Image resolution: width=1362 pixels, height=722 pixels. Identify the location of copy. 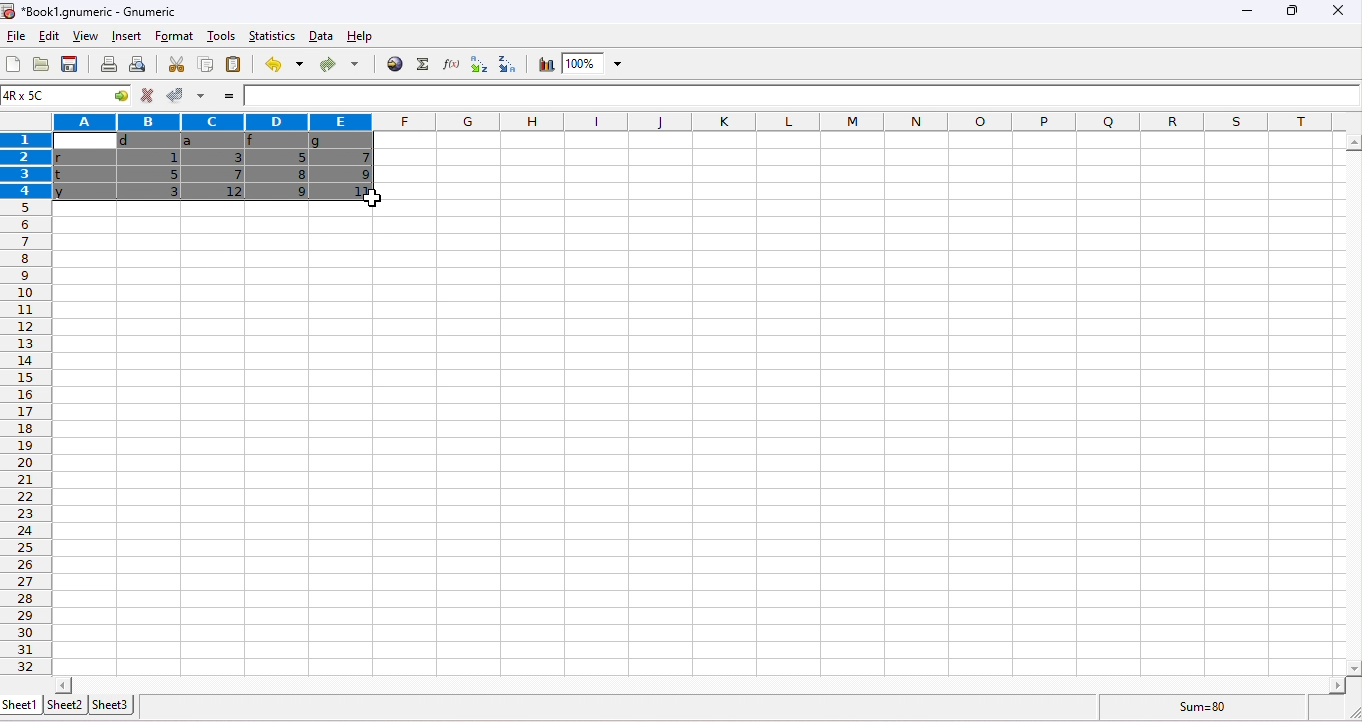
(203, 64).